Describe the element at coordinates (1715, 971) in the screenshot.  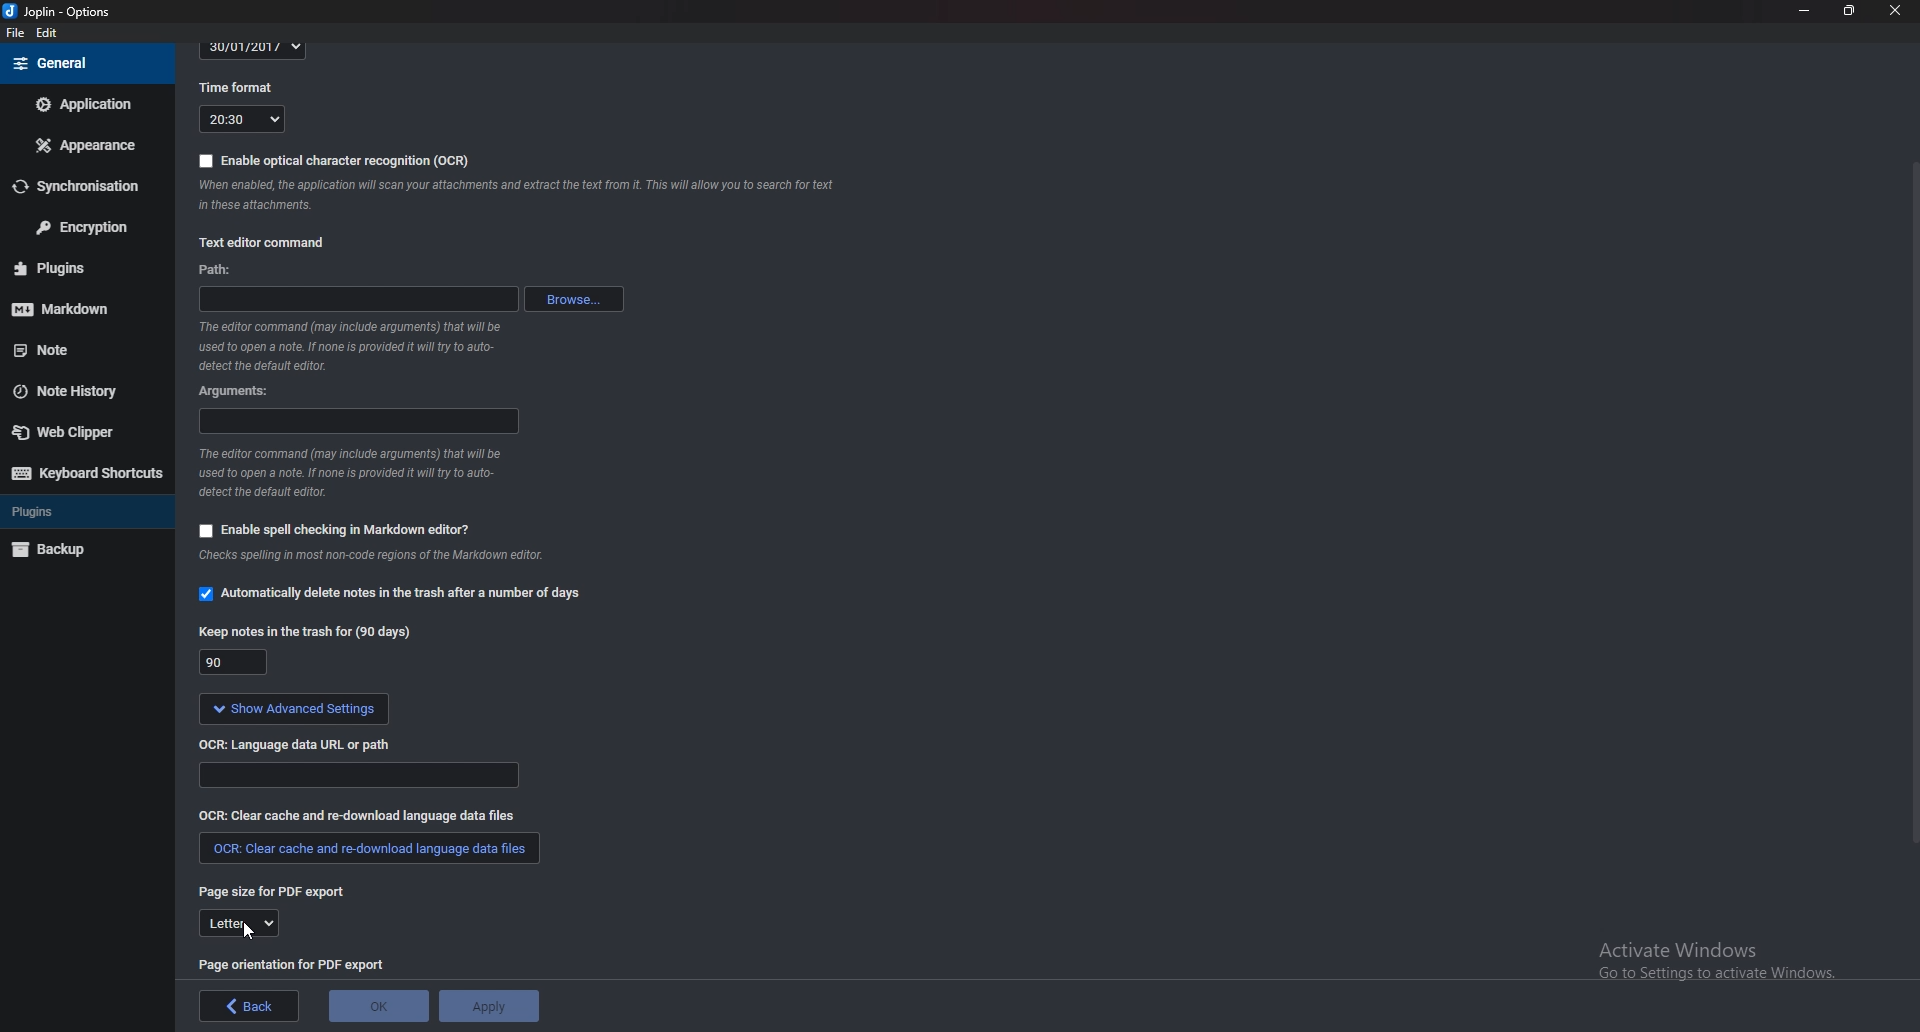
I see `activate windows` at that location.